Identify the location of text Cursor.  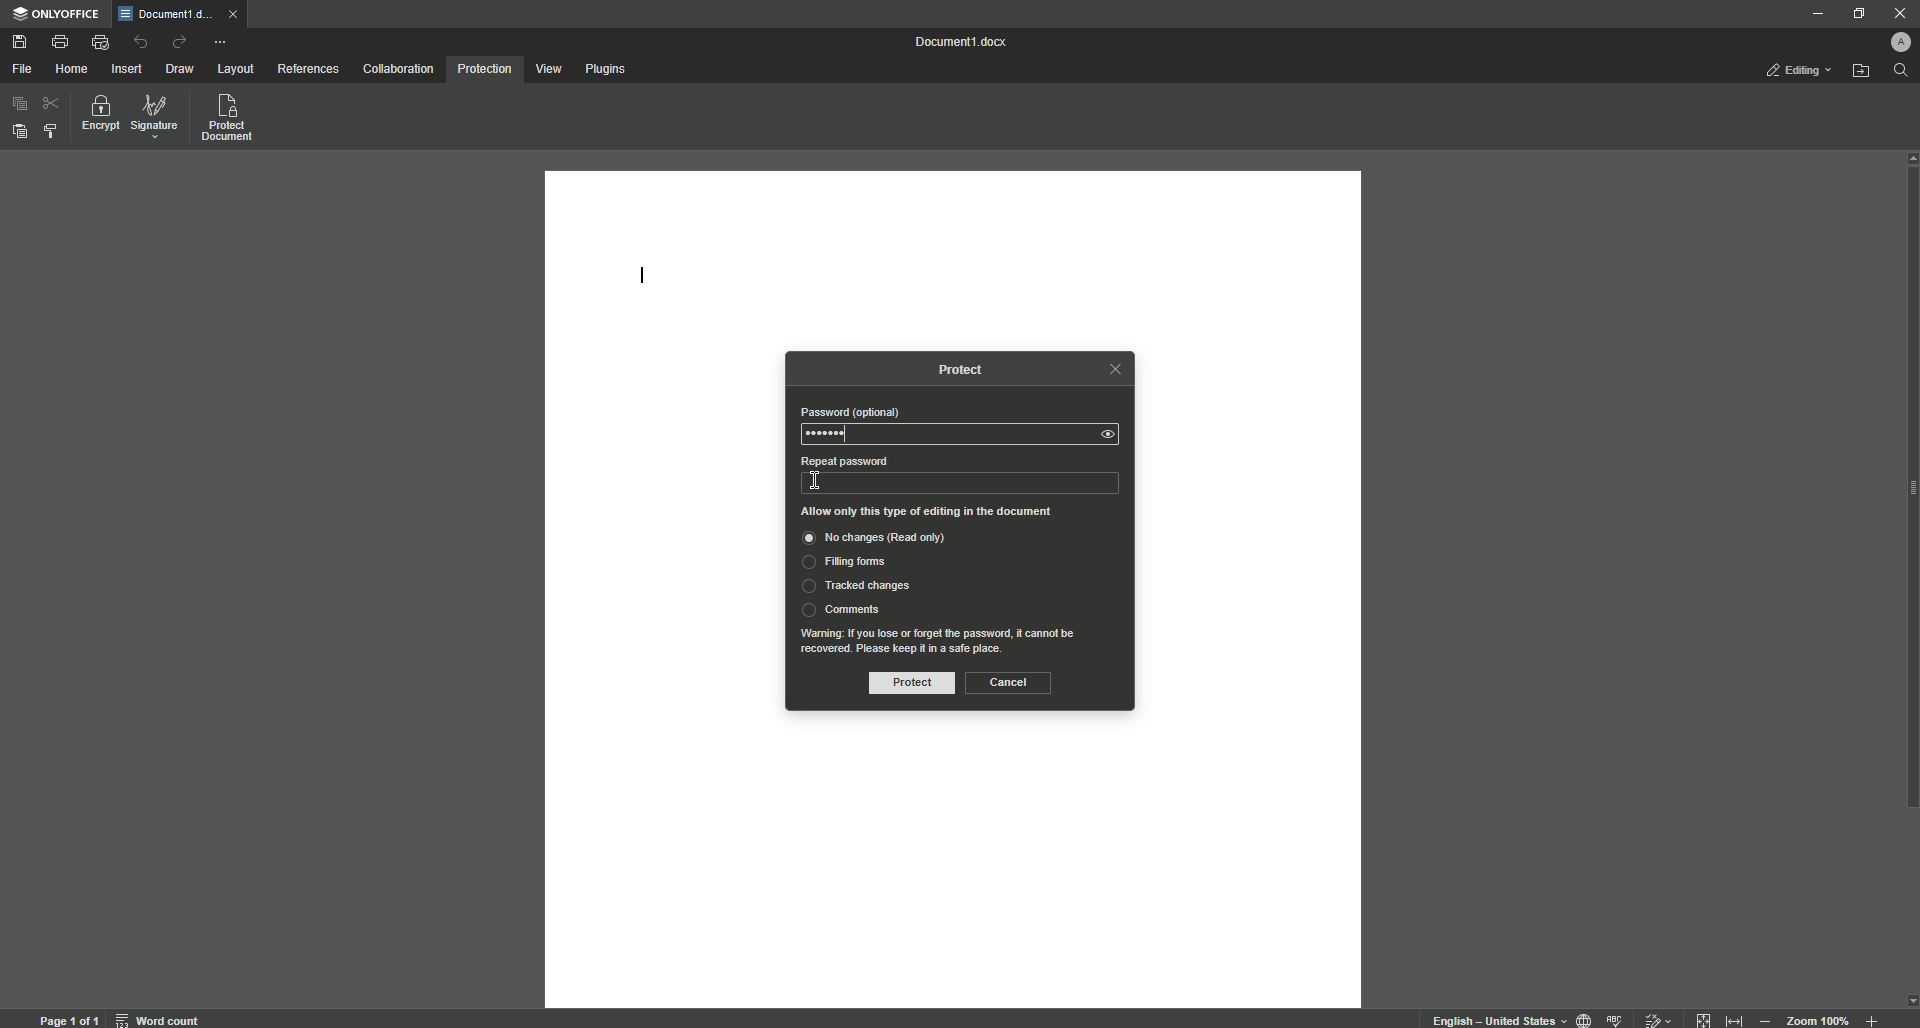
(814, 483).